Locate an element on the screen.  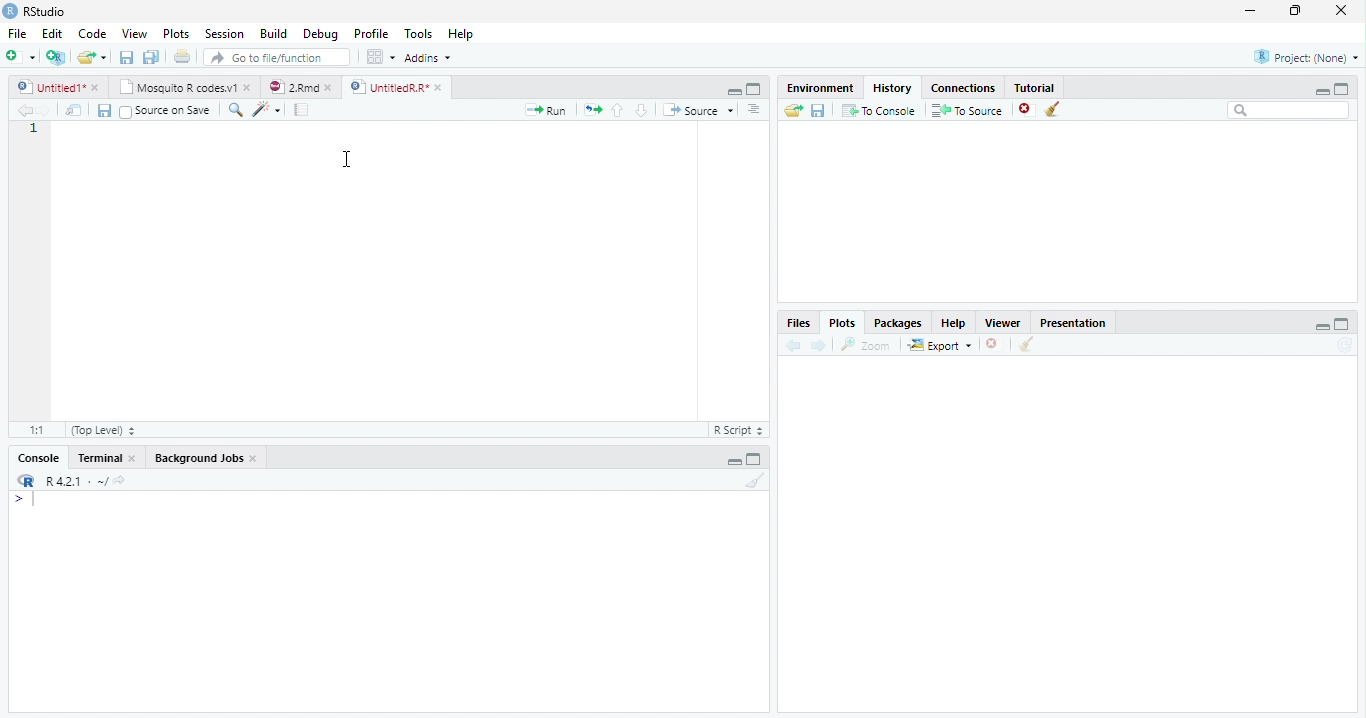
Create file is located at coordinates (21, 58).